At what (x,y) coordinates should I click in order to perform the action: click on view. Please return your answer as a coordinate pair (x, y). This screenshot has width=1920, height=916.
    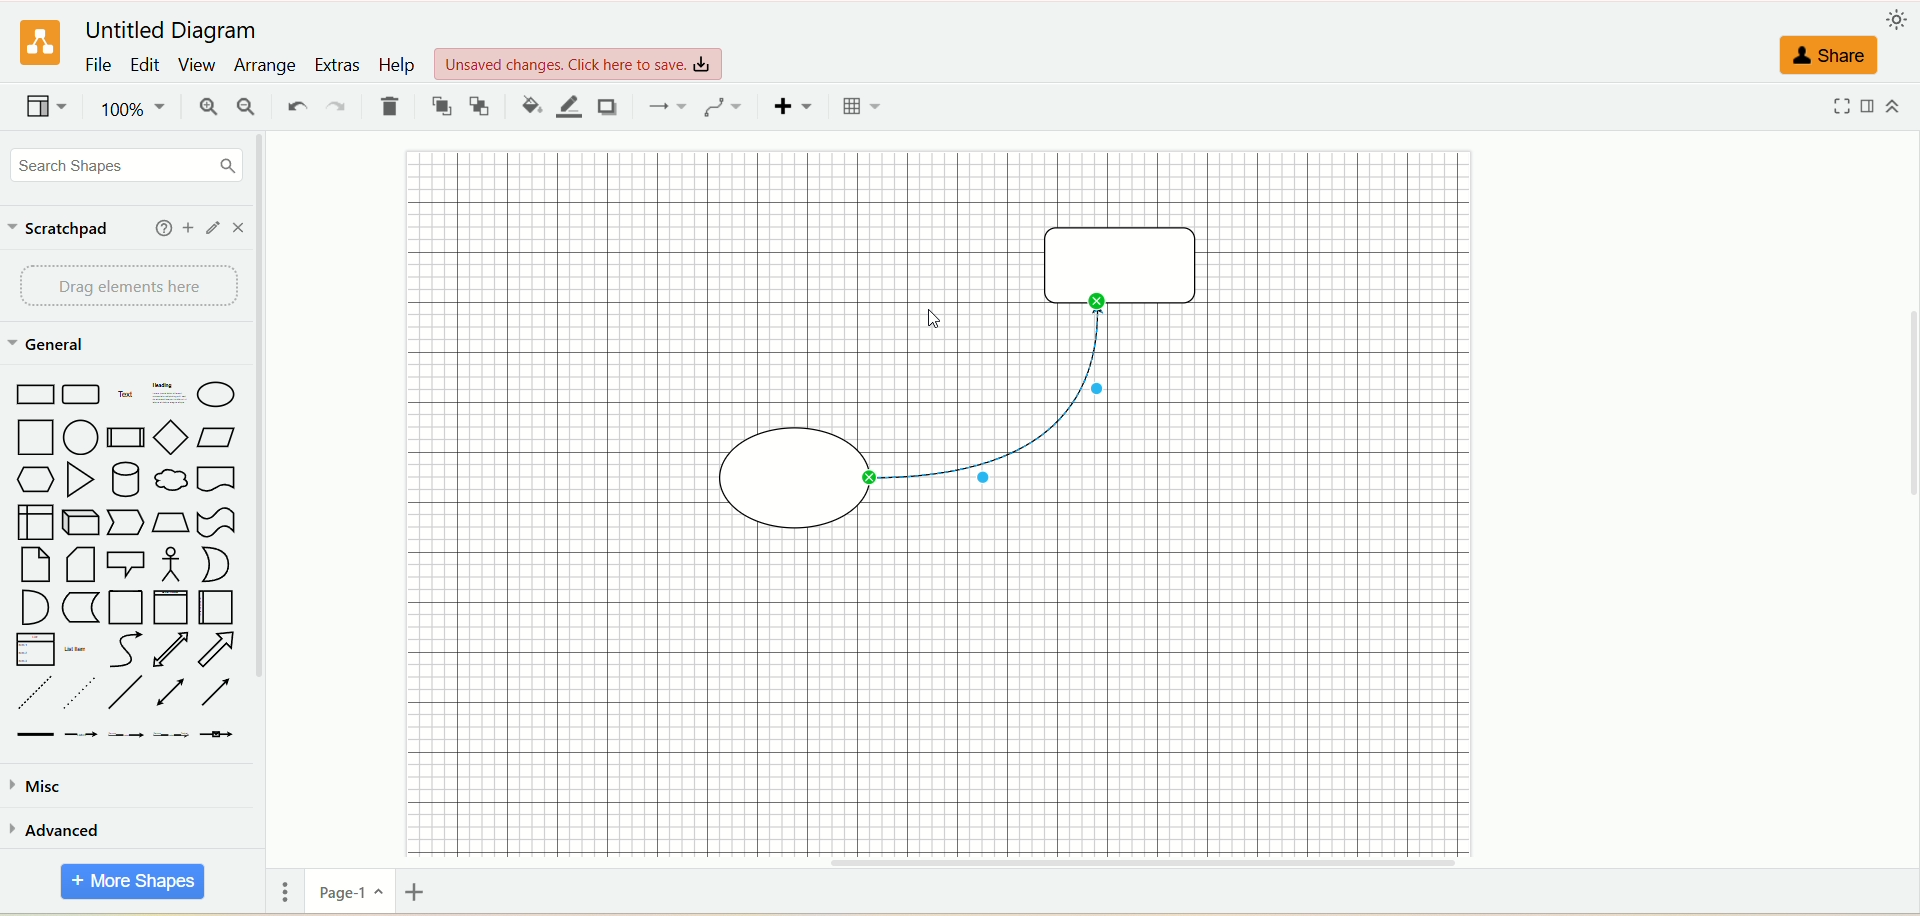
    Looking at the image, I should click on (580, 62).